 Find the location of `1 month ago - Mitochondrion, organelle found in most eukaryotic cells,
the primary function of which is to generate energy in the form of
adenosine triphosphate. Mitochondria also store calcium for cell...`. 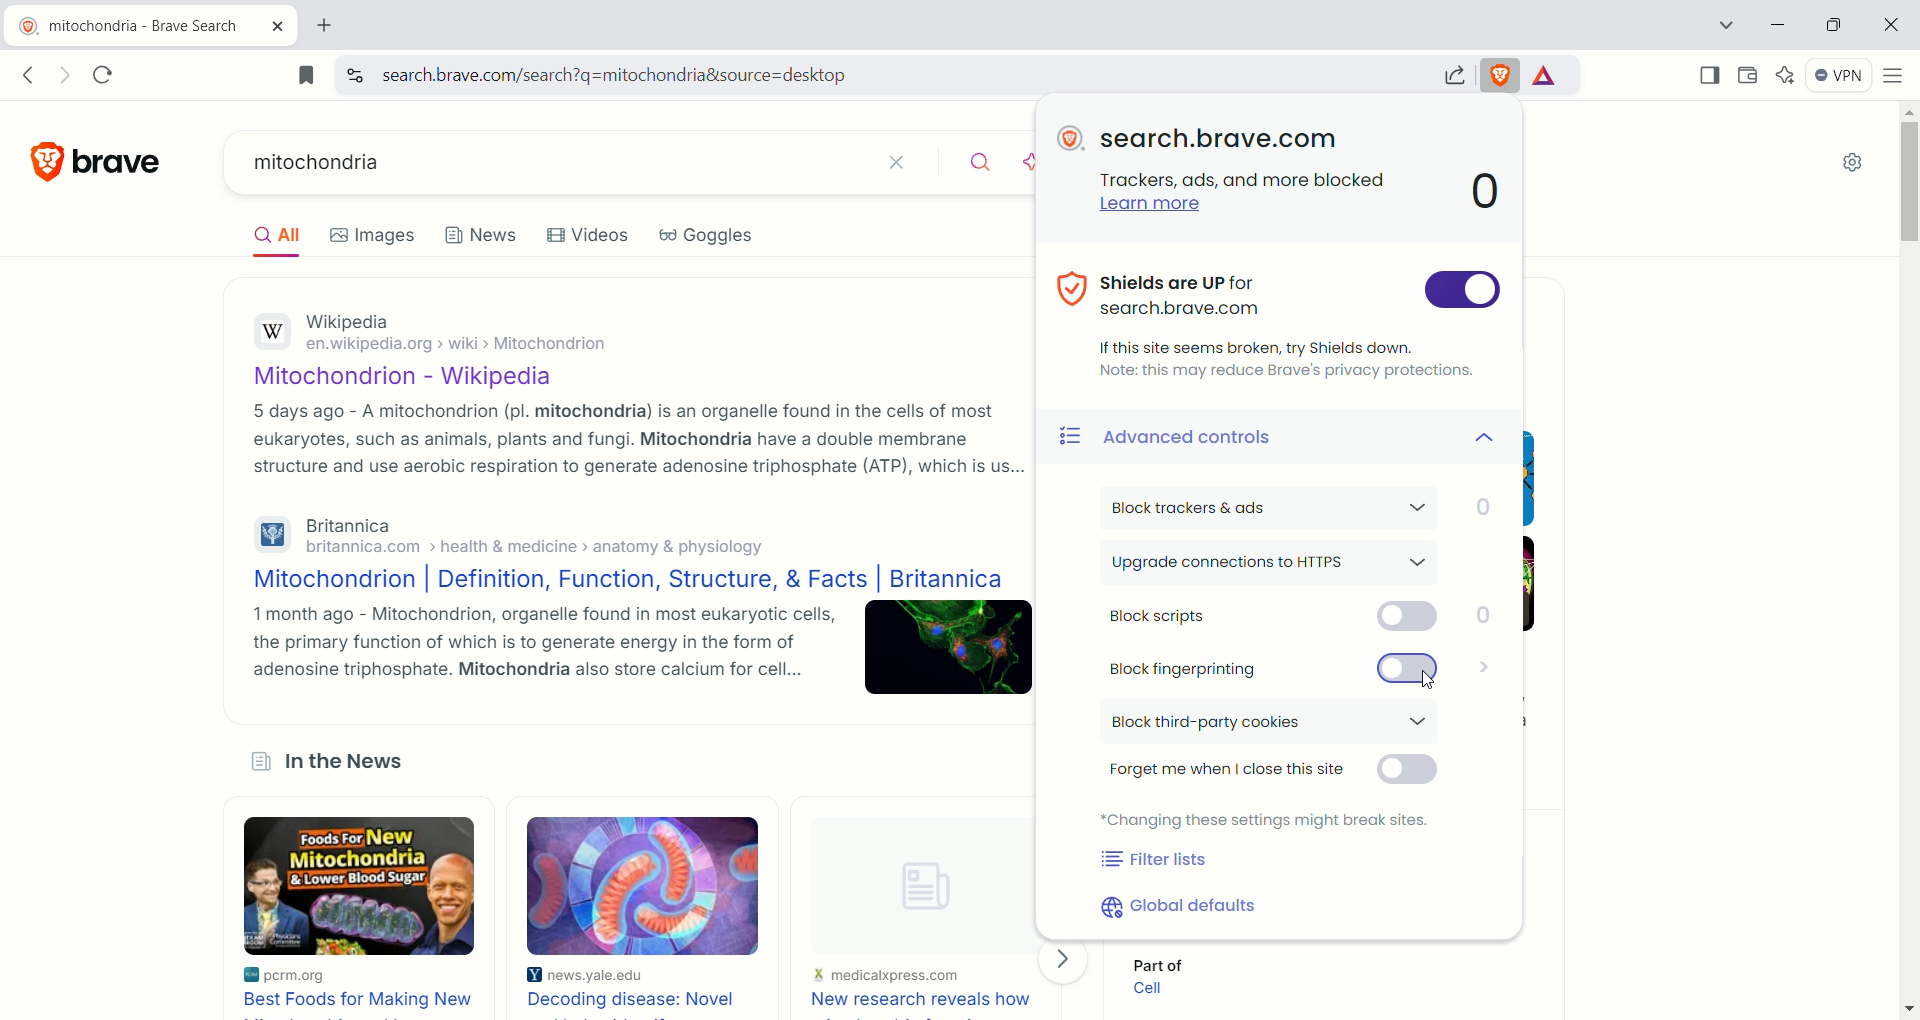

1 month ago - Mitochondrion, organelle found in most eukaryotic cells,
the primary function of which is to generate energy in the form of
adenosine triphosphate. Mitochondria also store calcium for cell... is located at coordinates (545, 643).